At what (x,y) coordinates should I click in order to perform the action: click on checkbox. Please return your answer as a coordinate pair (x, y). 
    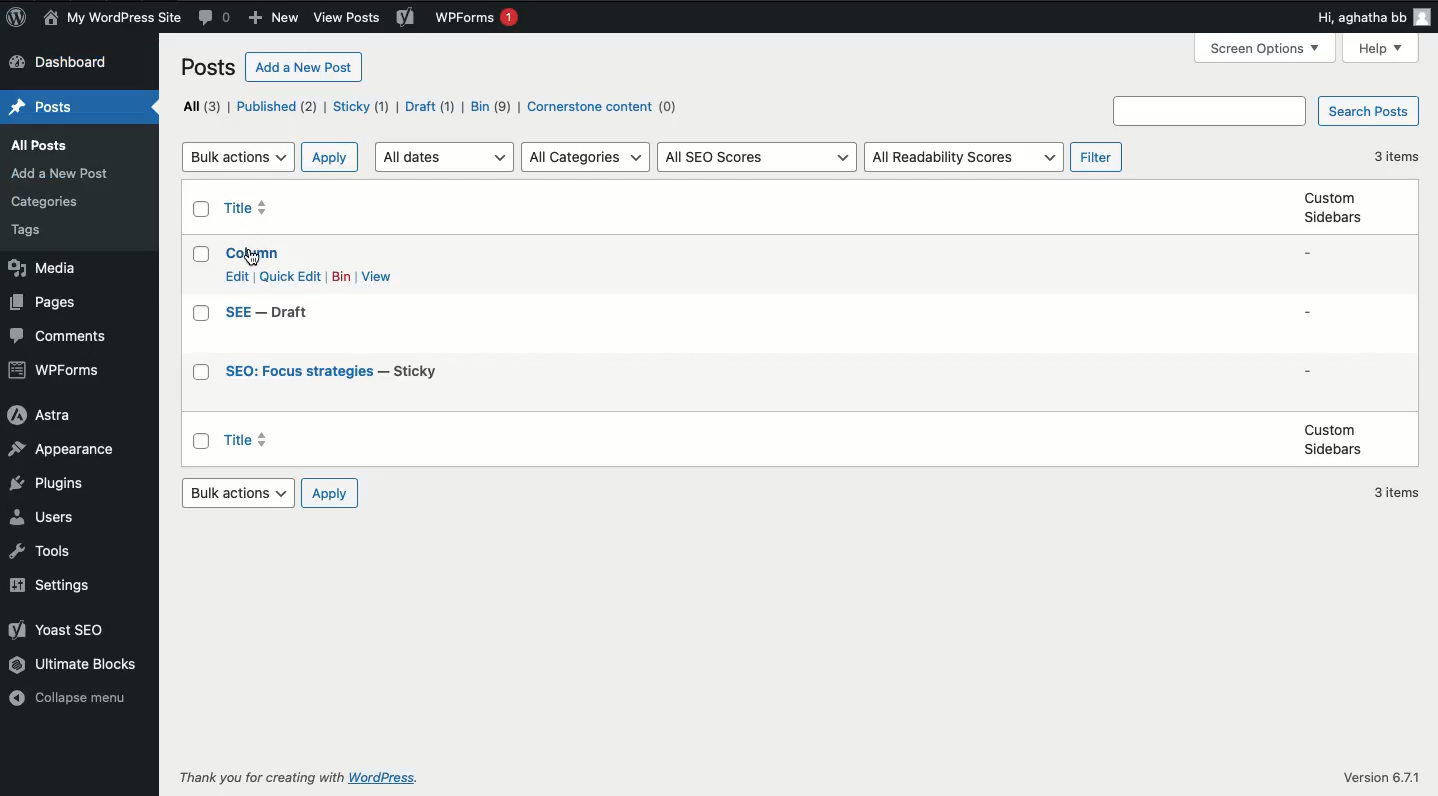
    Looking at the image, I should click on (199, 441).